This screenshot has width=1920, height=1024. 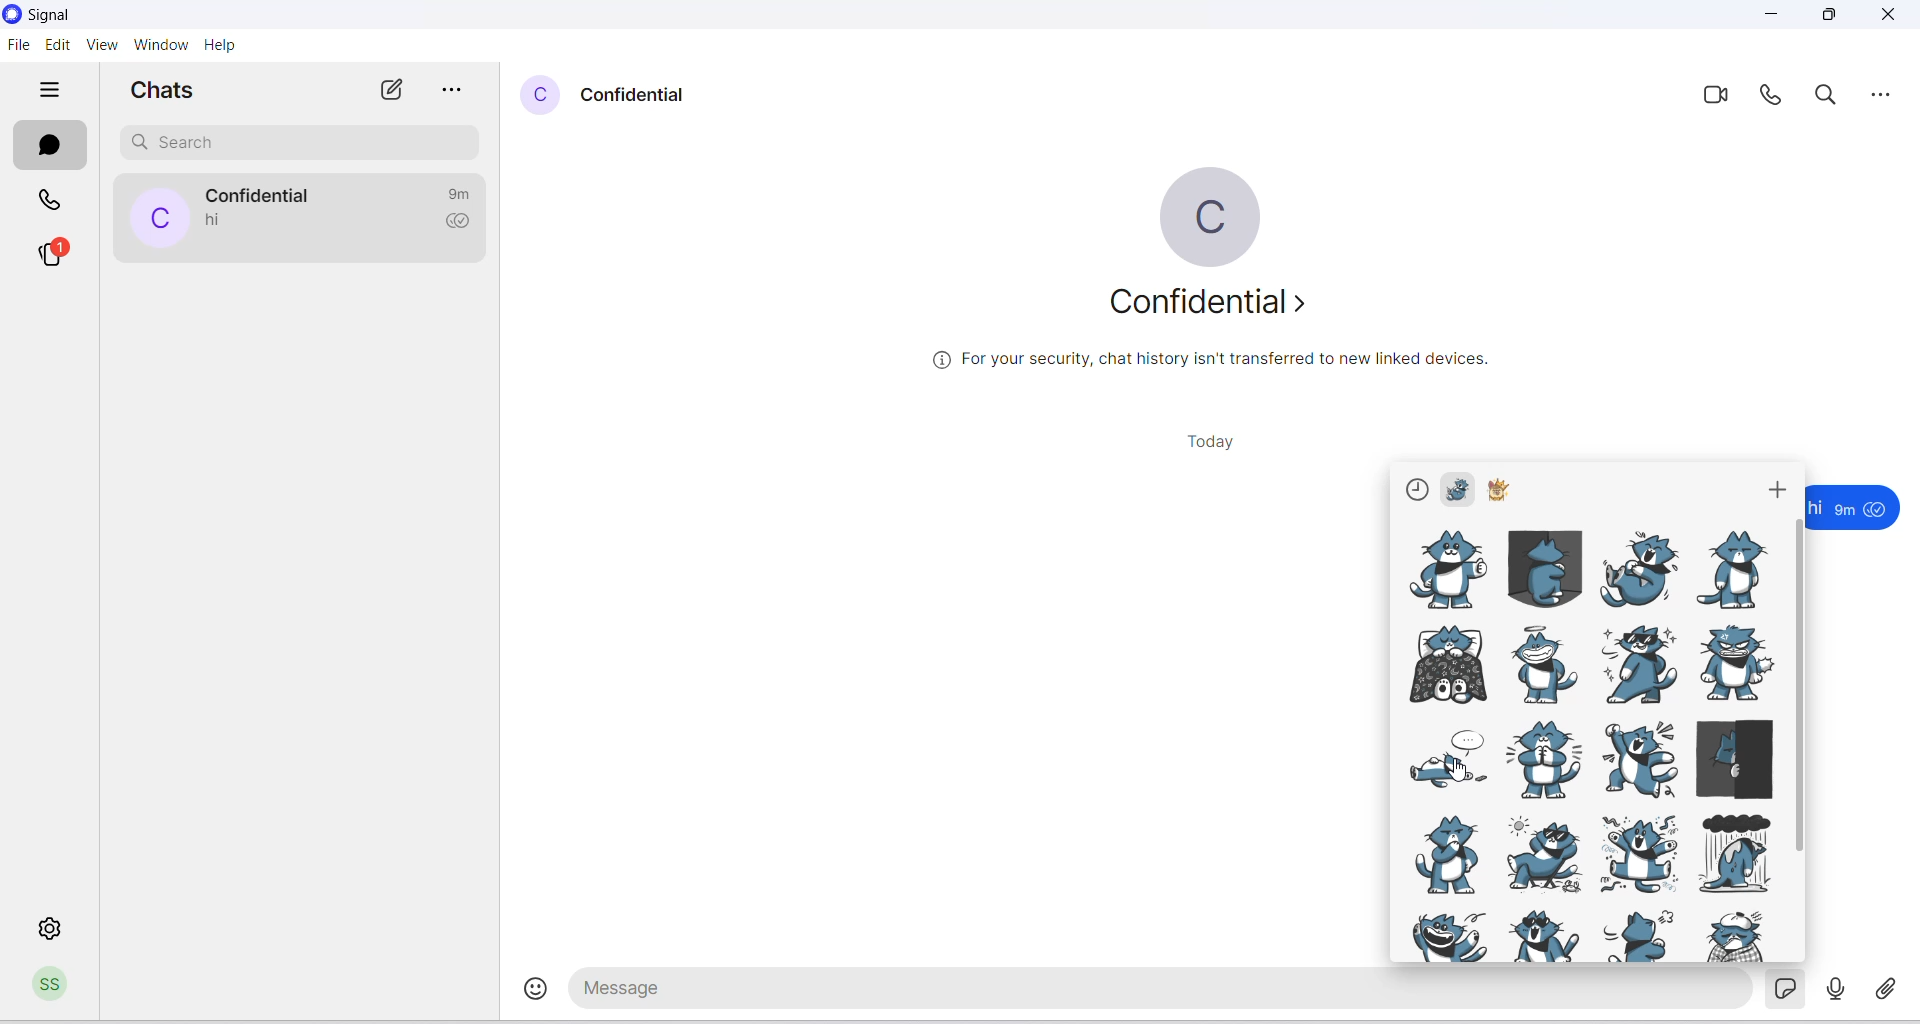 What do you see at coordinates (1878, 510) in the screenshot?
I see `seen` at bounding box center [1878, 510].